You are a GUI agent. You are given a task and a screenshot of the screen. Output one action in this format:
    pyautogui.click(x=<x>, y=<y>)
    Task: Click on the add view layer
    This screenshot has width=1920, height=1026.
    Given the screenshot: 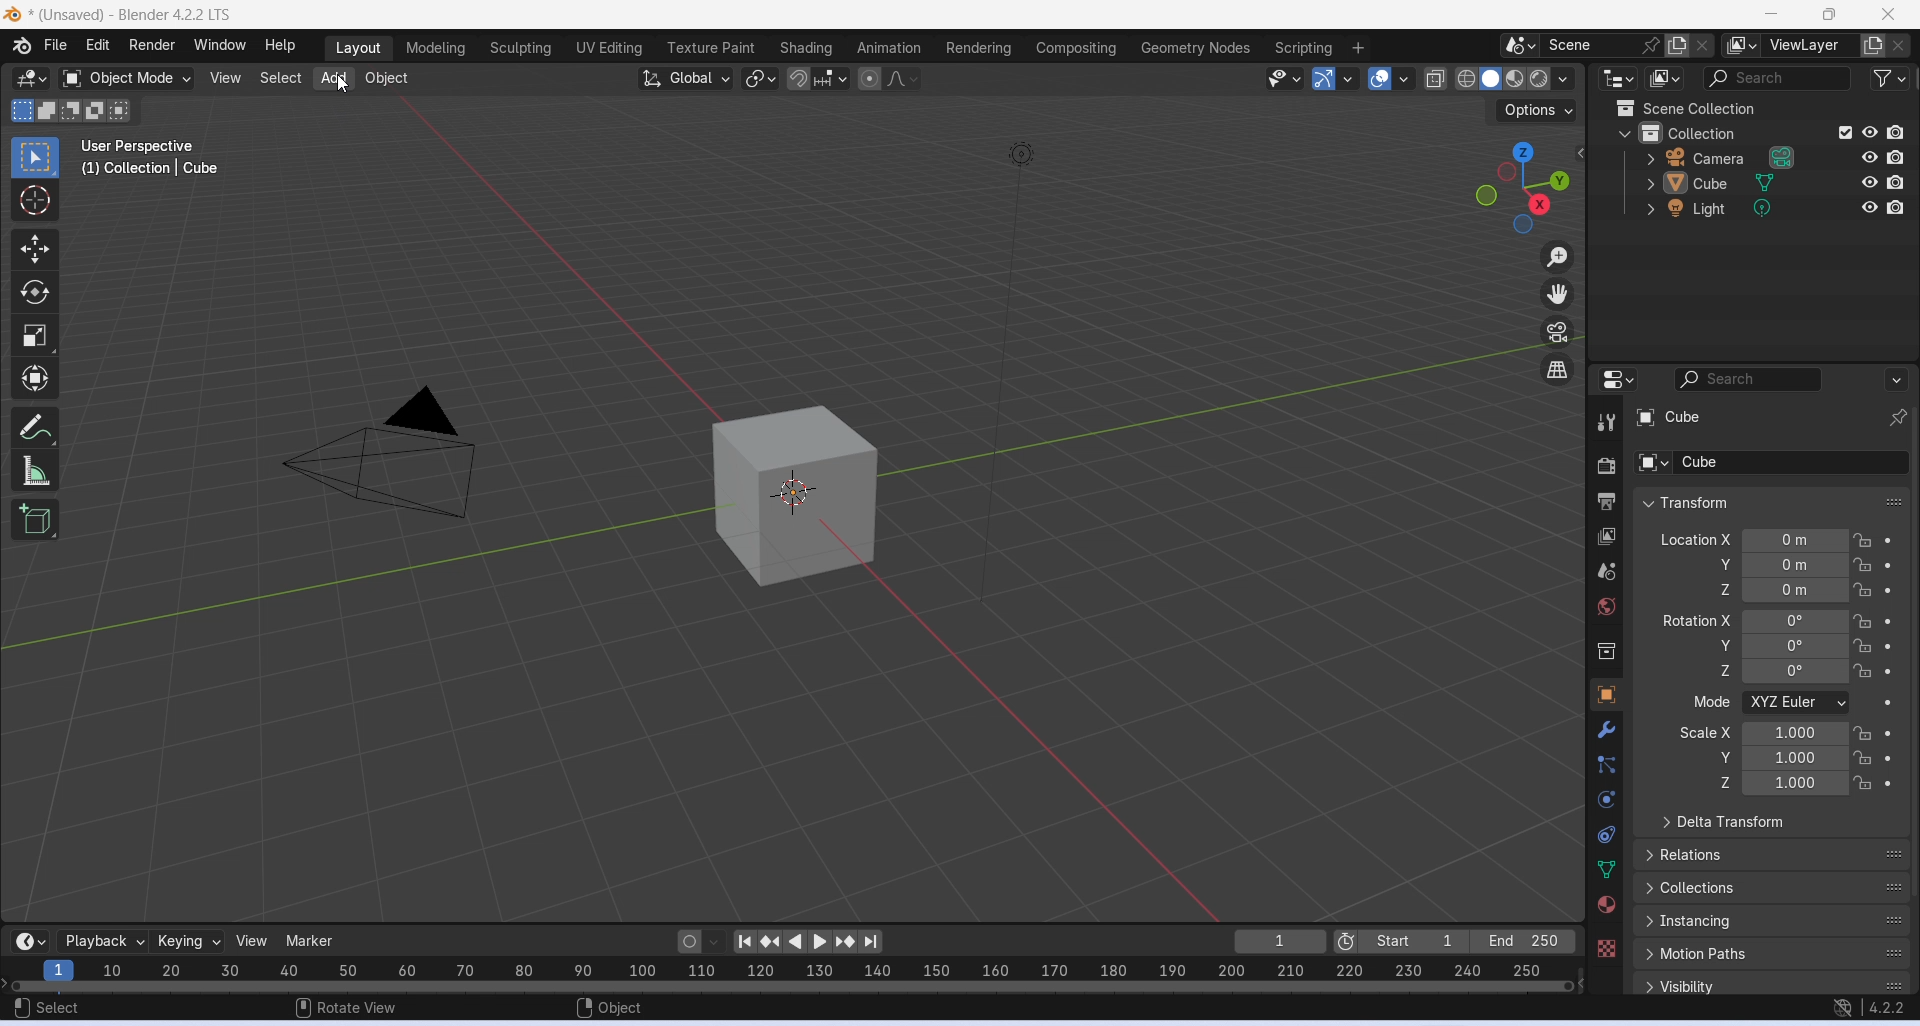 What is the action you would take?
    pyautogui.click(x=1873, y=45)
    